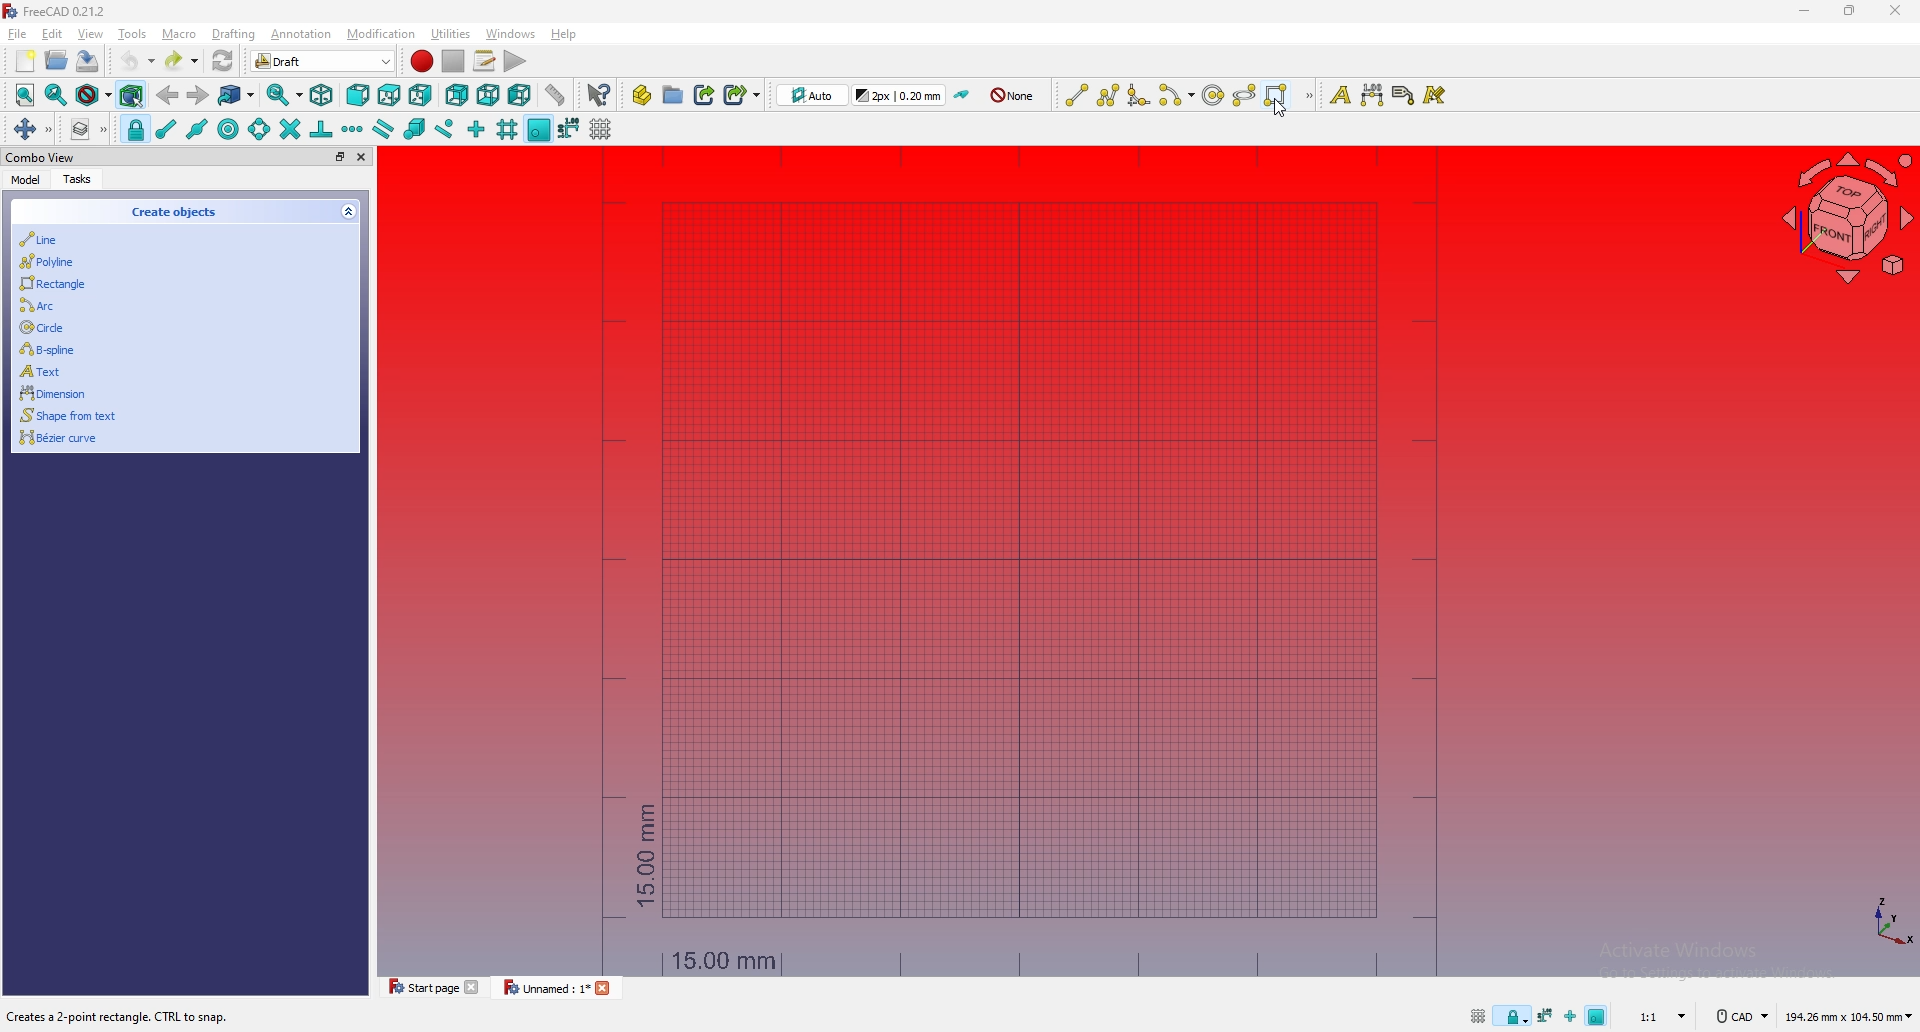 Image resolution: width=1920 pixels, height=1032 pixels. What do you see at coordinates (55, 95) in the screenshot?
I see `fit all selection` at bounding box center [55, 95].